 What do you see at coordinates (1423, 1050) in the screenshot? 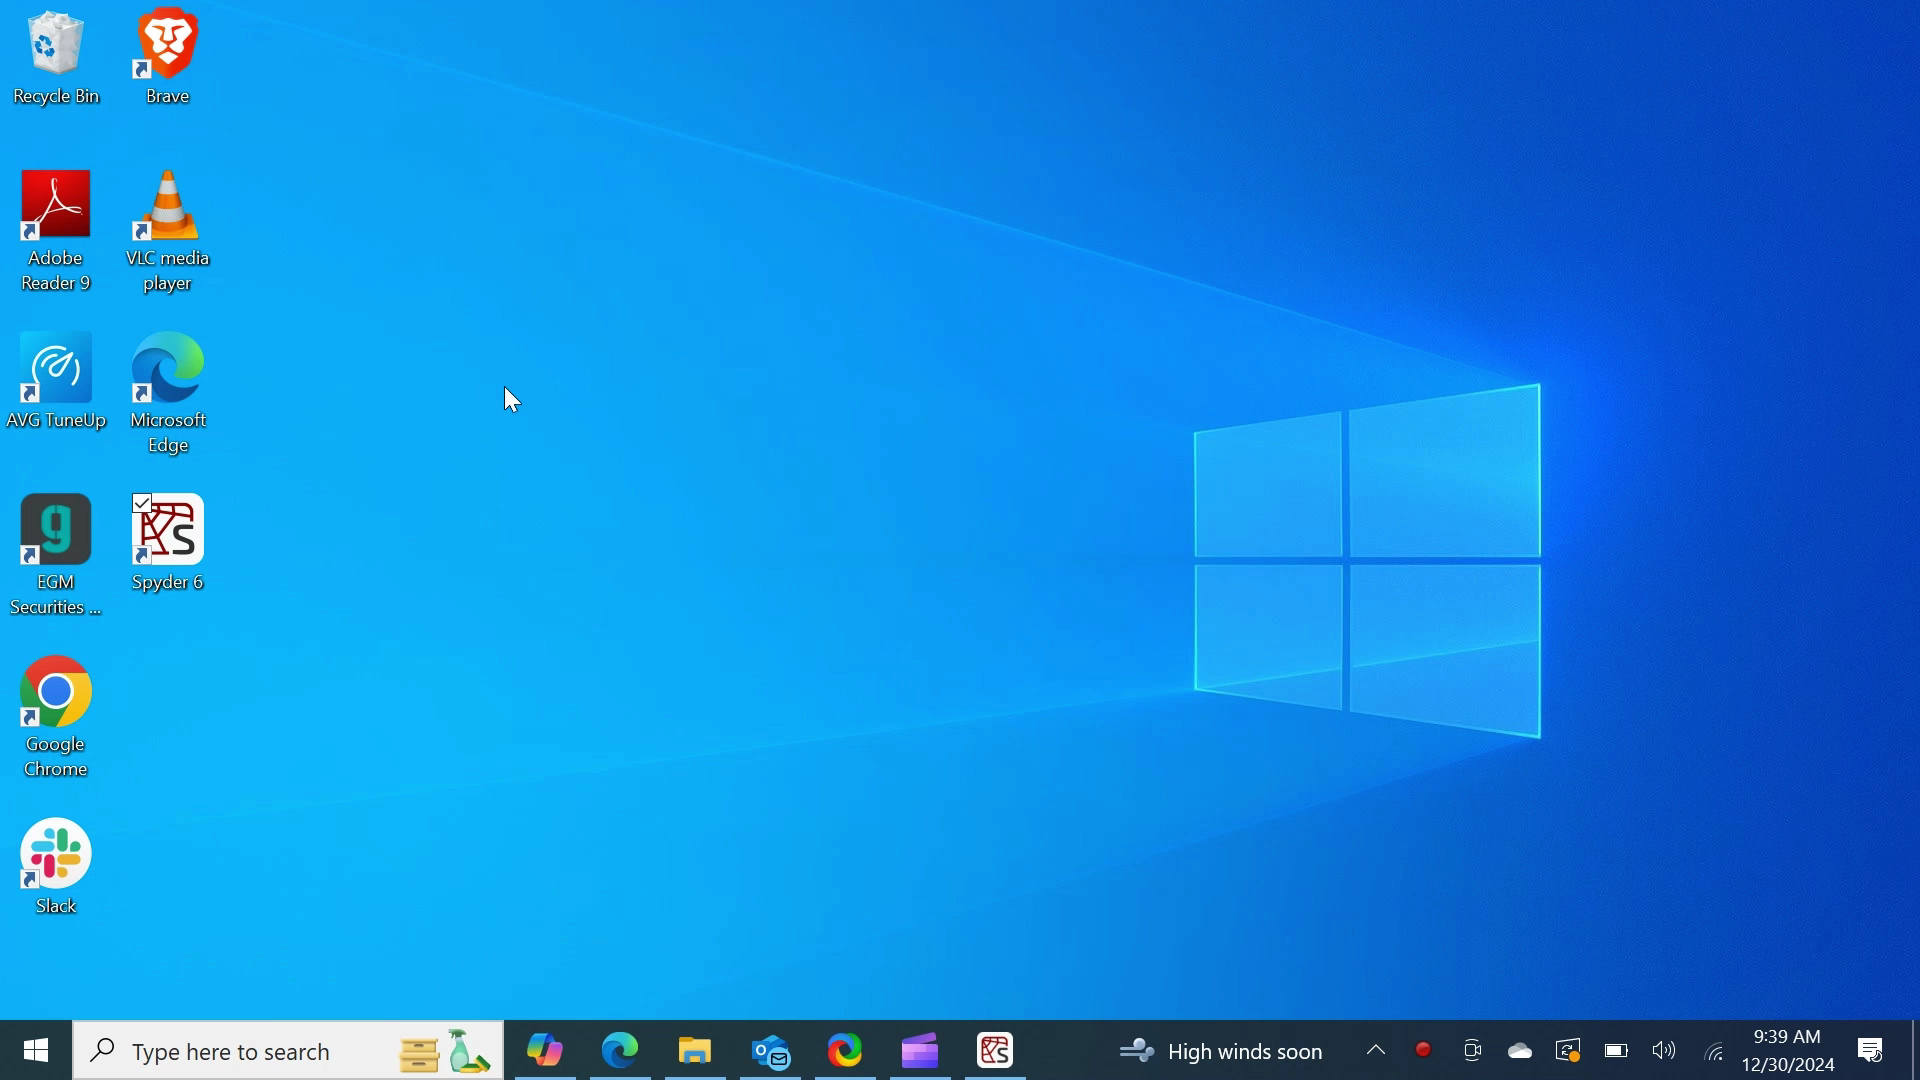
I see `Record` at bounding box center [1423, 1050].